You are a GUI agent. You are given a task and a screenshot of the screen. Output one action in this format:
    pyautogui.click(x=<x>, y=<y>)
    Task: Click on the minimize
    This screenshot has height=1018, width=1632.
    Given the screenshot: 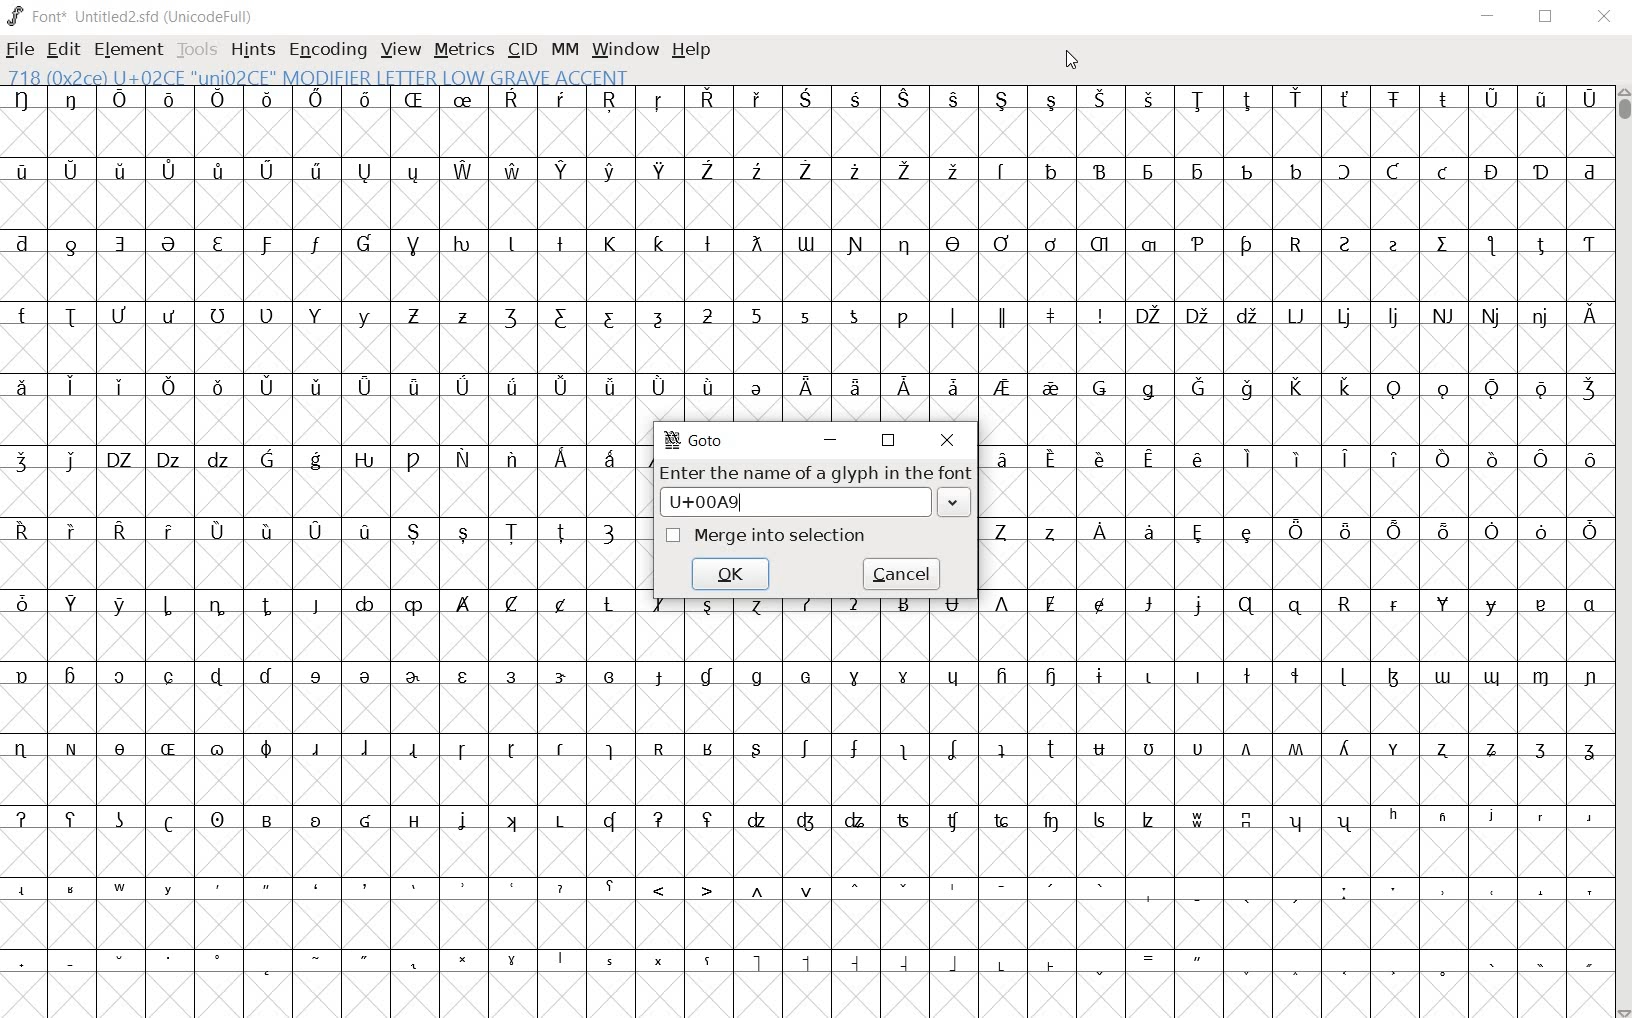 What is the action you would take?
    pyautogui.click(x=1488, y=16)
    